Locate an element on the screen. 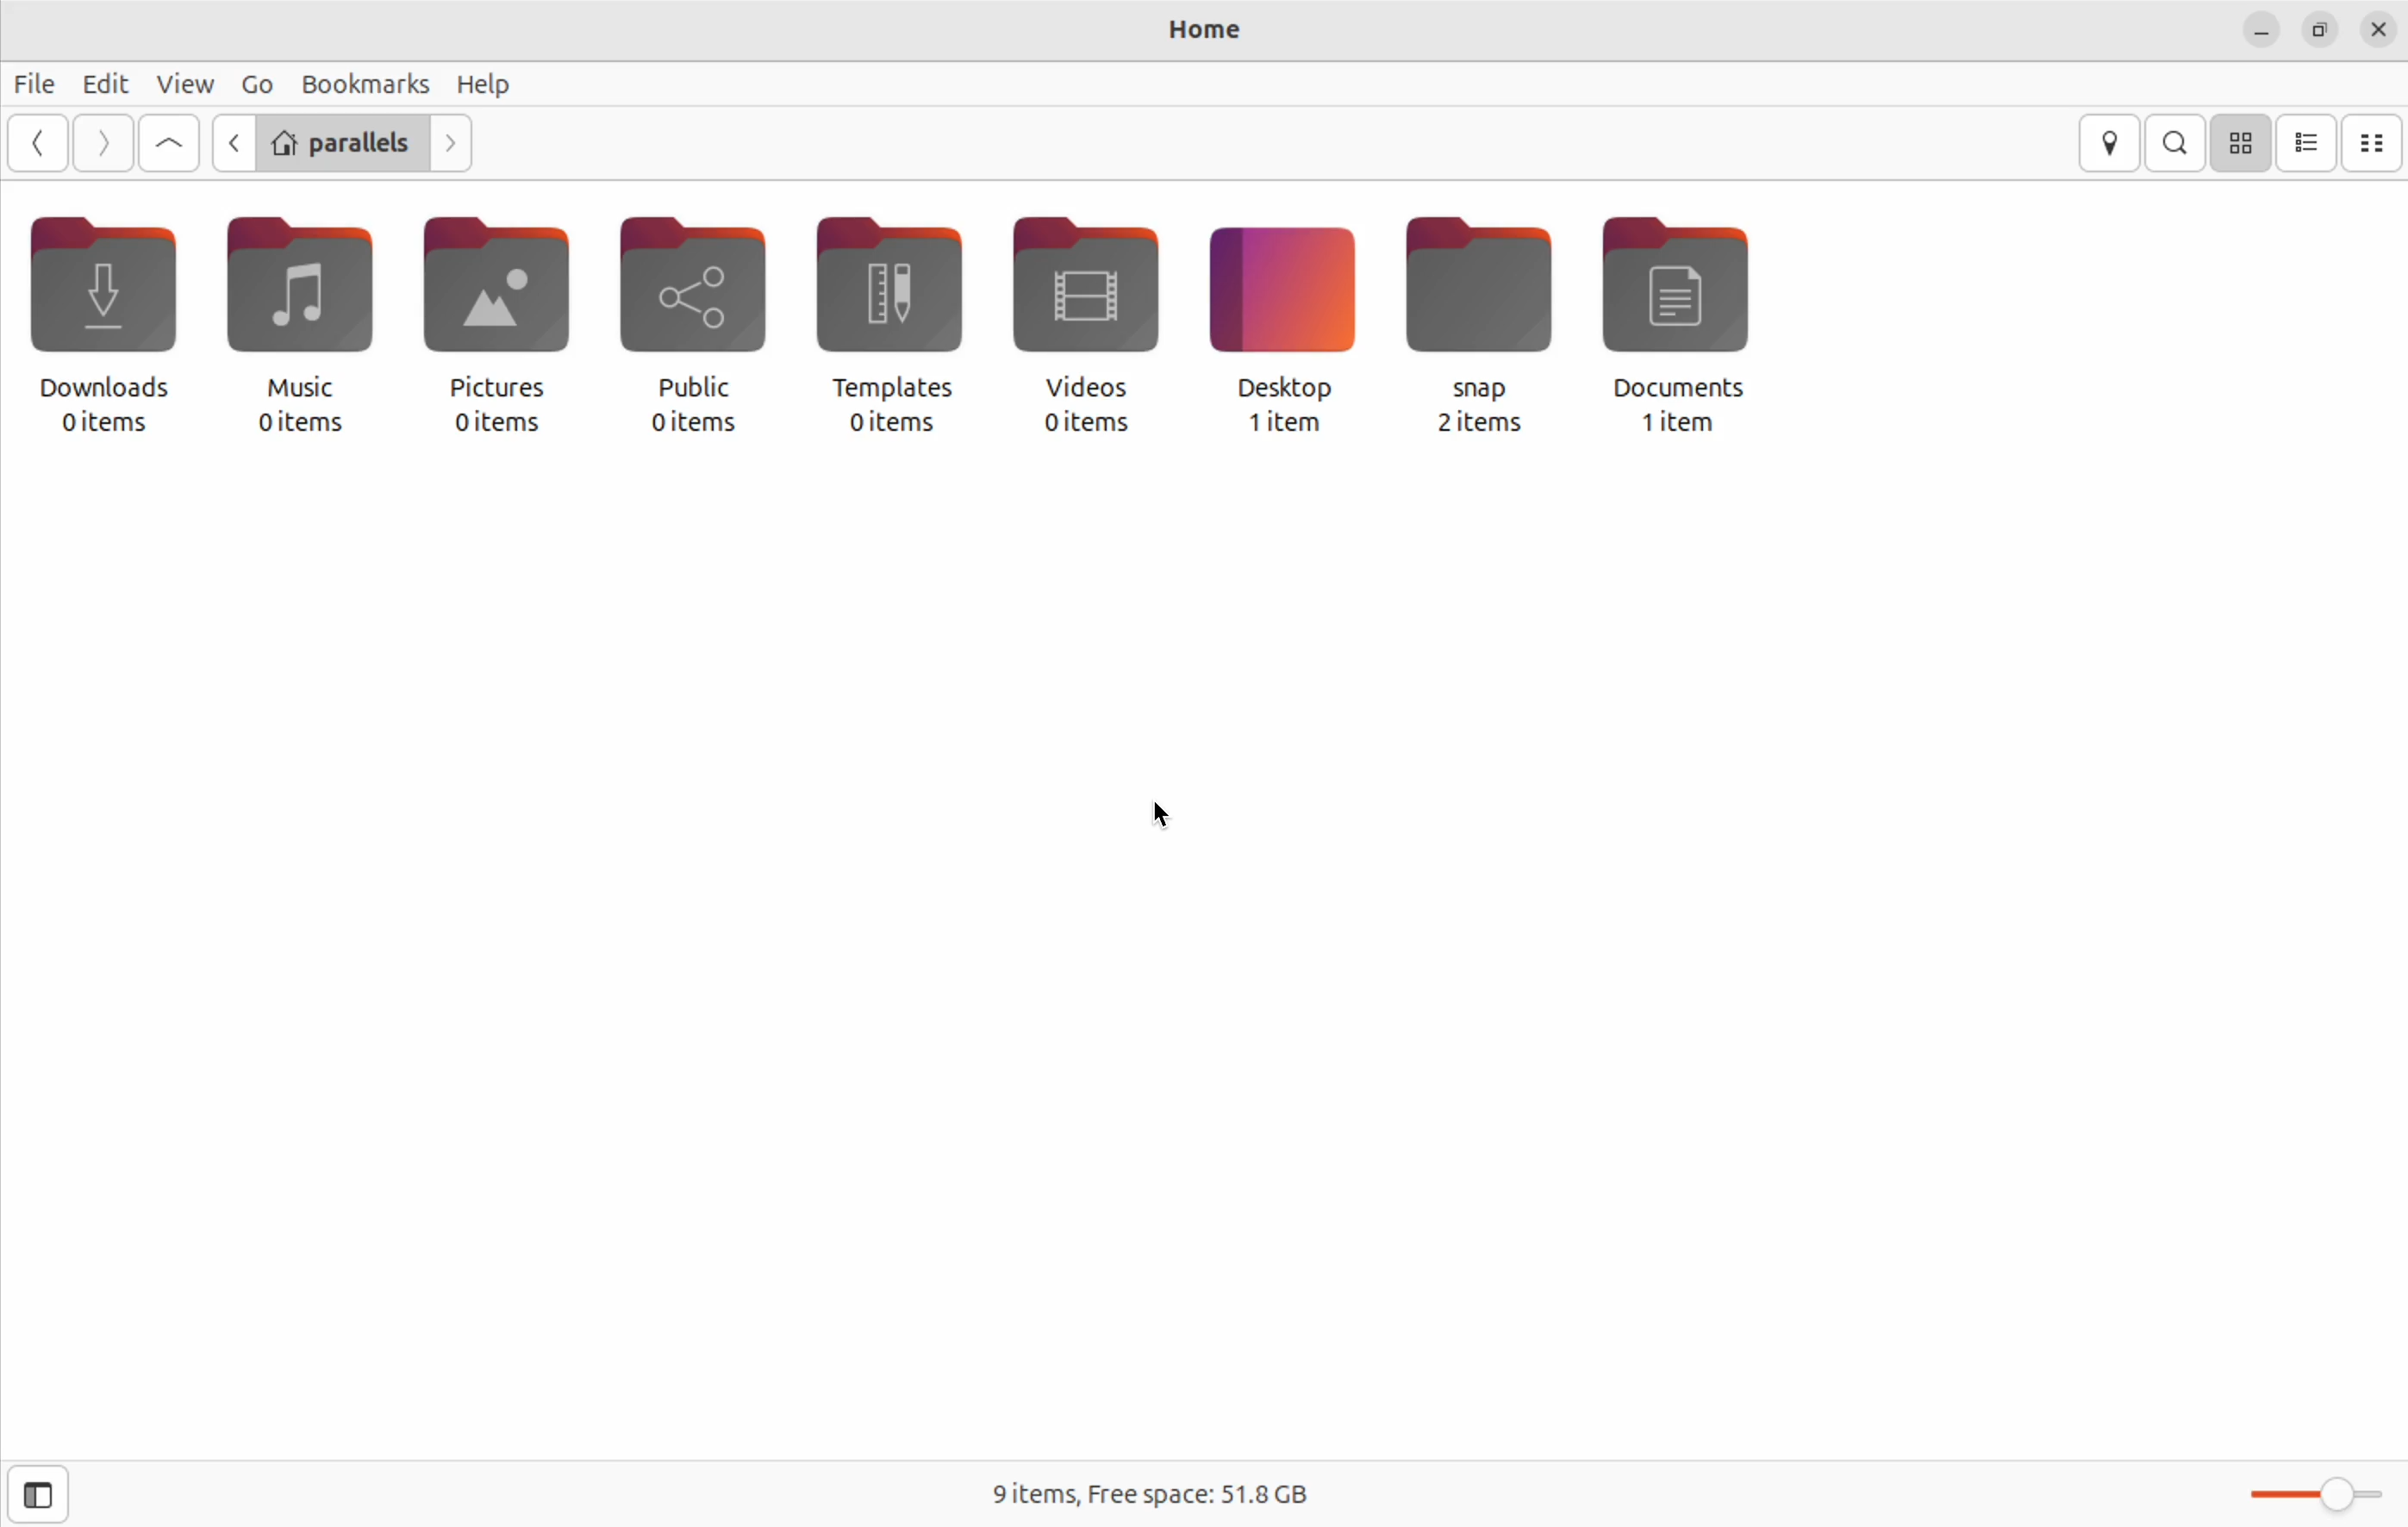 Image resolution: width=2408 pixels, height=1527 pixels. next is located at coordinates (457, 143).